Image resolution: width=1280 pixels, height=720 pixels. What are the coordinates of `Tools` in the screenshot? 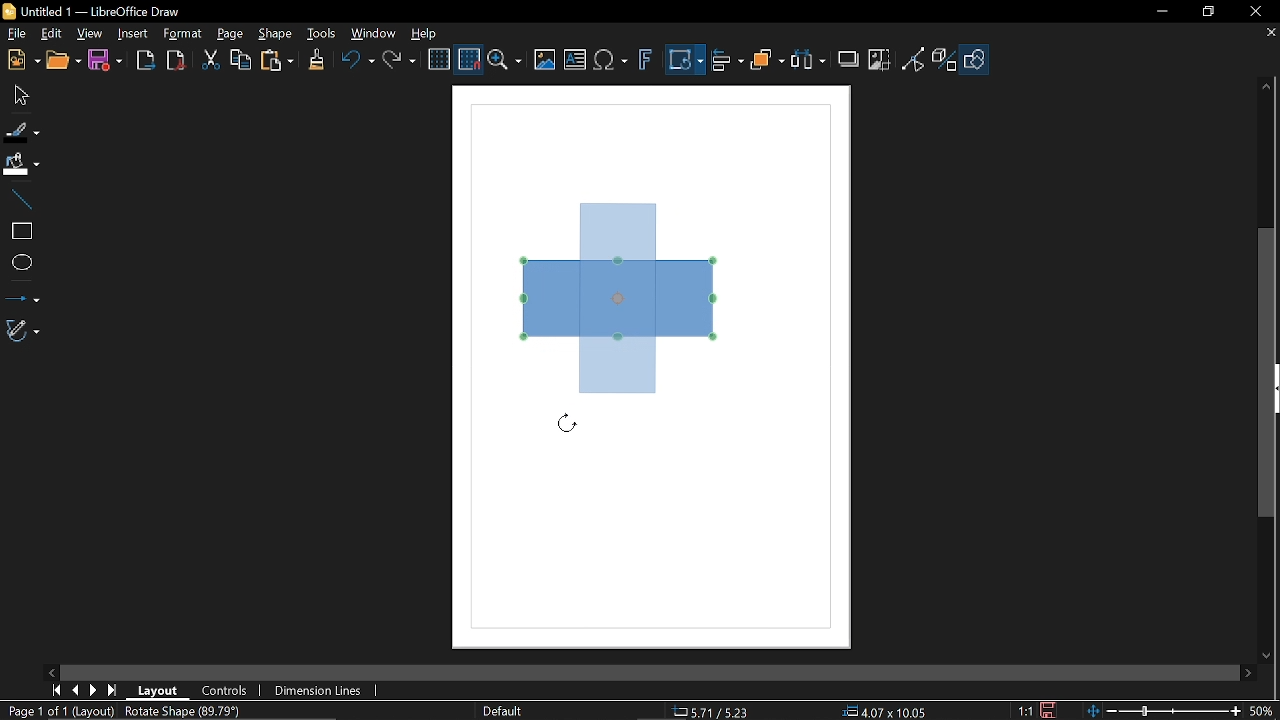 It's located at (322, 34).